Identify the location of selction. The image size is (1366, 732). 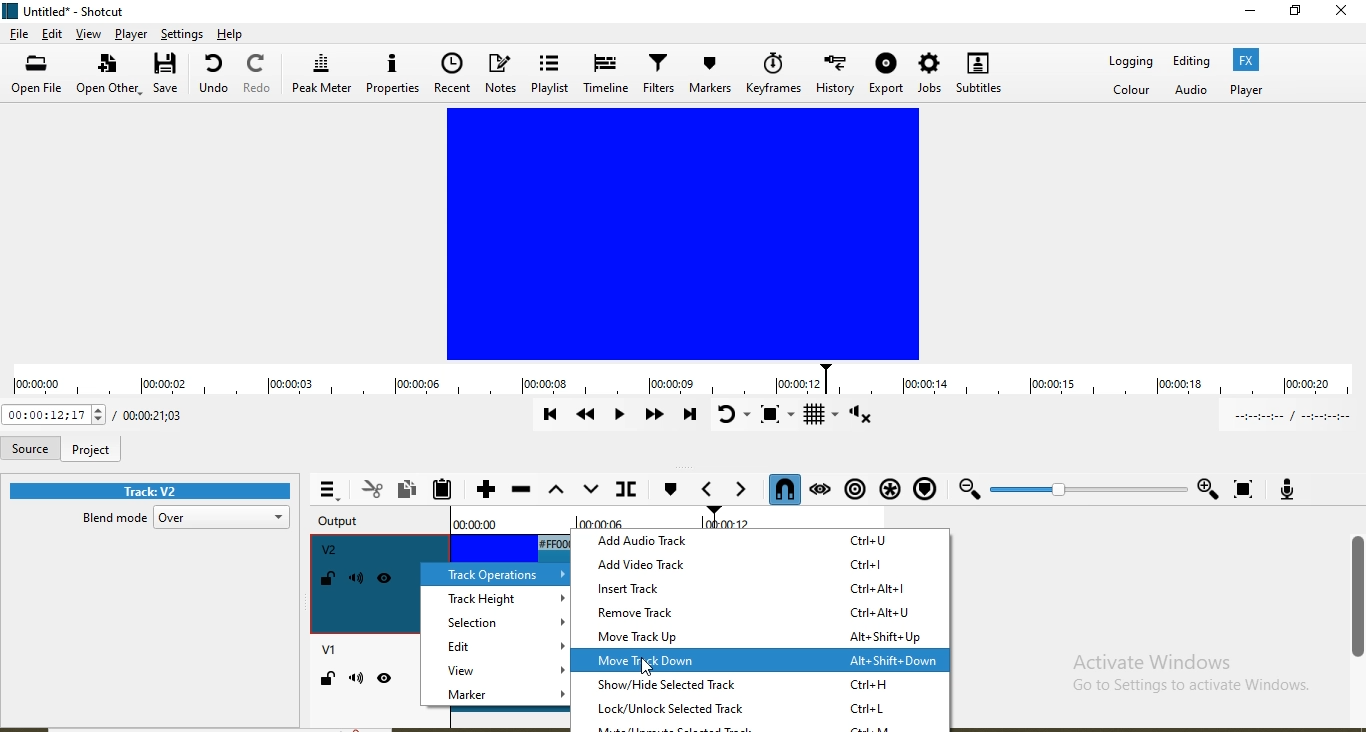
(497, 622).